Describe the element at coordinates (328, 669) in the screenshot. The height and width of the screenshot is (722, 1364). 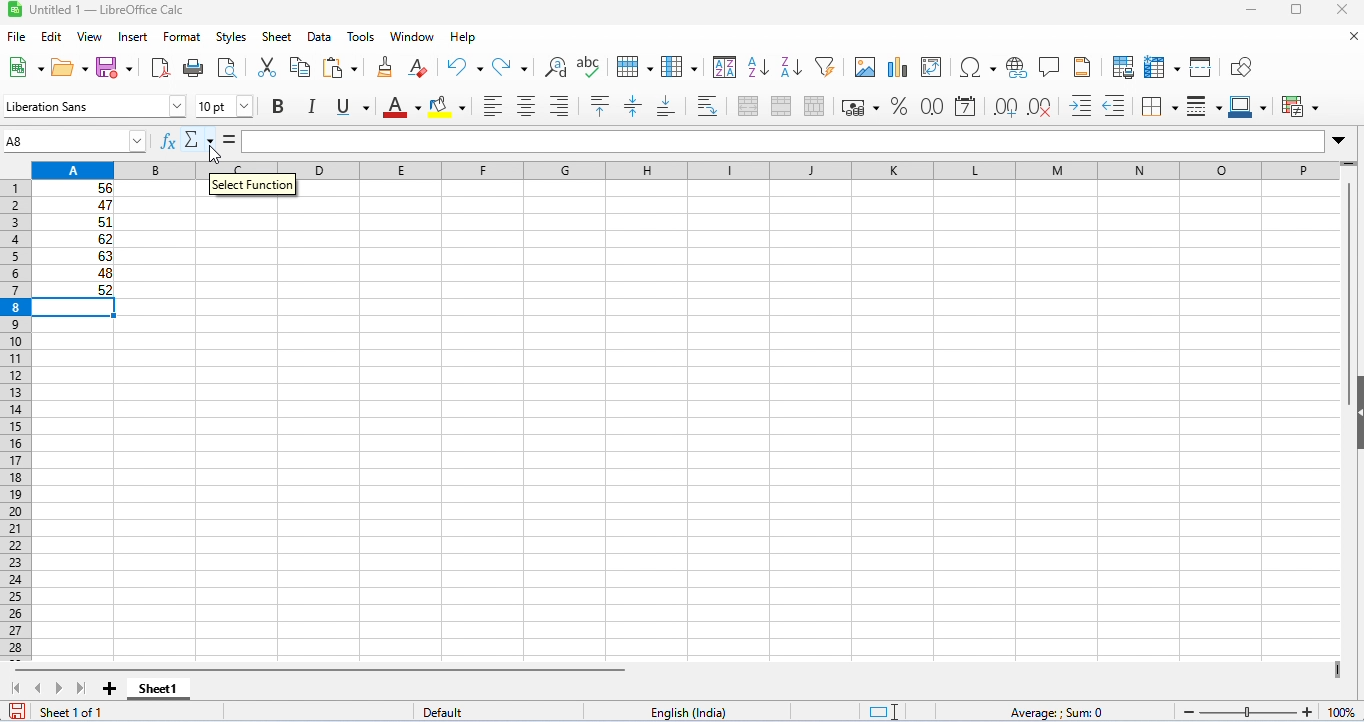
I see `horizontal scroll bar` at that location.